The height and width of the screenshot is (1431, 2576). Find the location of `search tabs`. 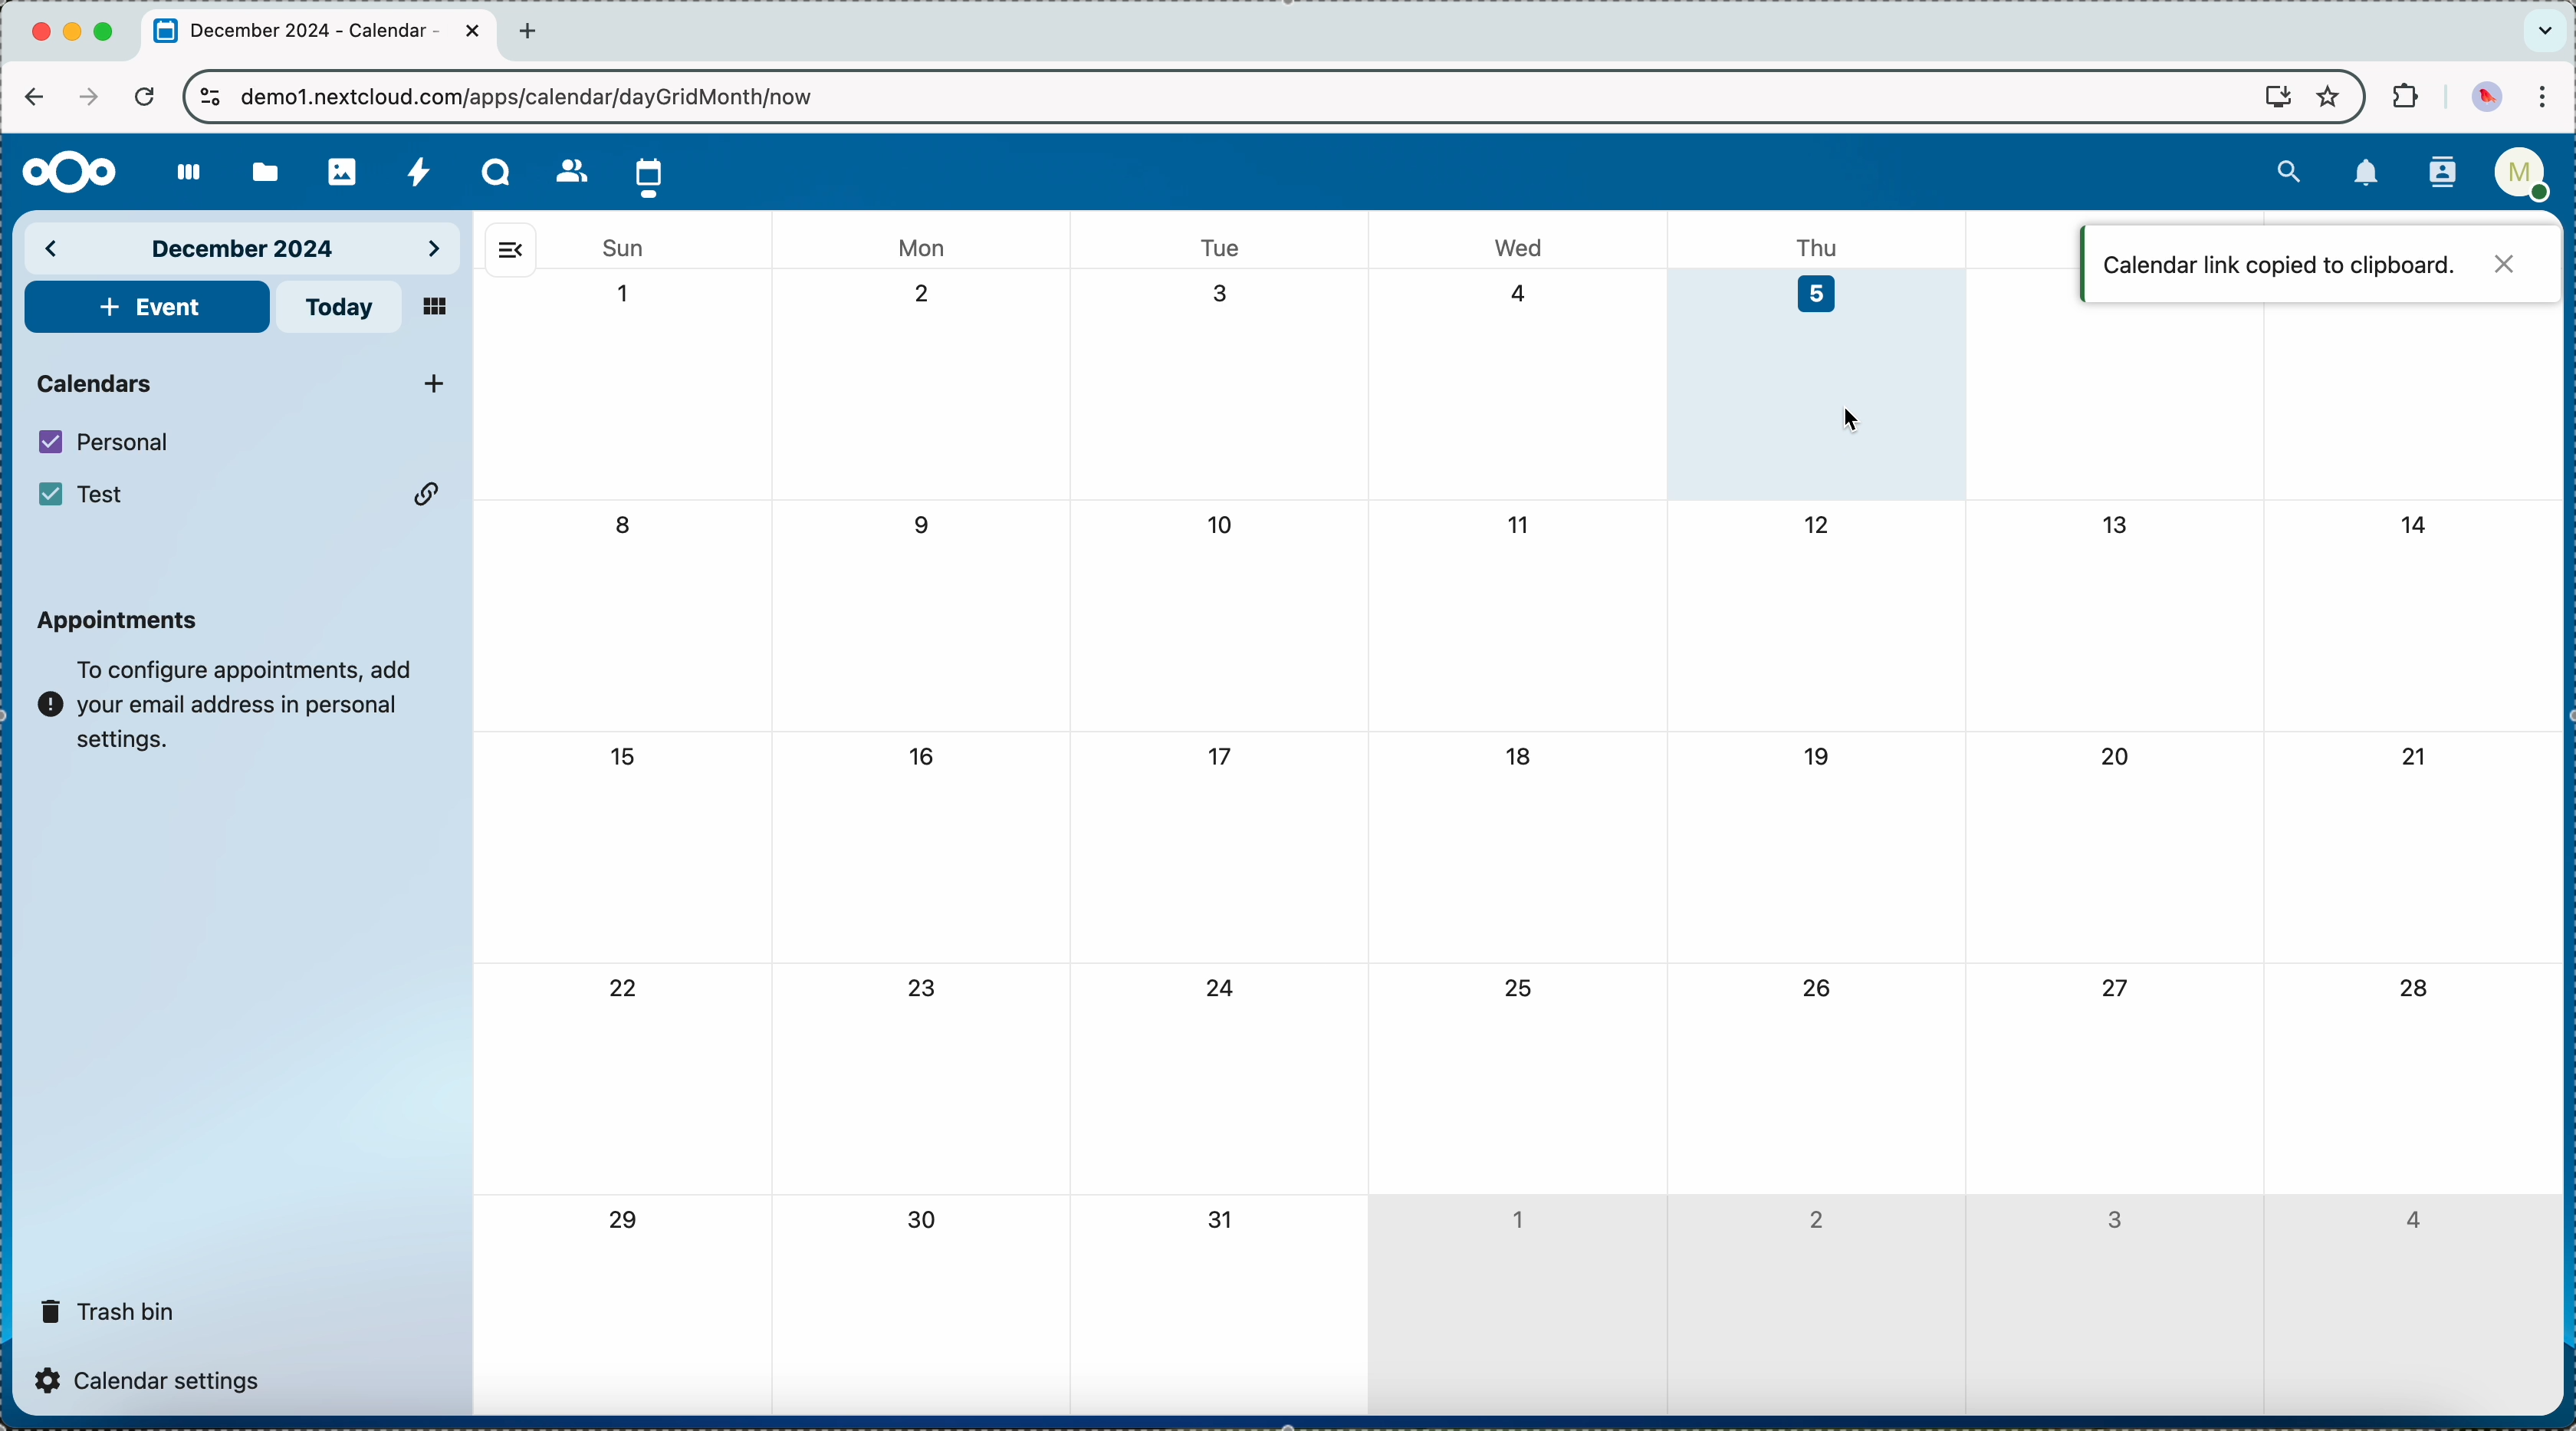

search tabs is located at coordinates (2544, 31).